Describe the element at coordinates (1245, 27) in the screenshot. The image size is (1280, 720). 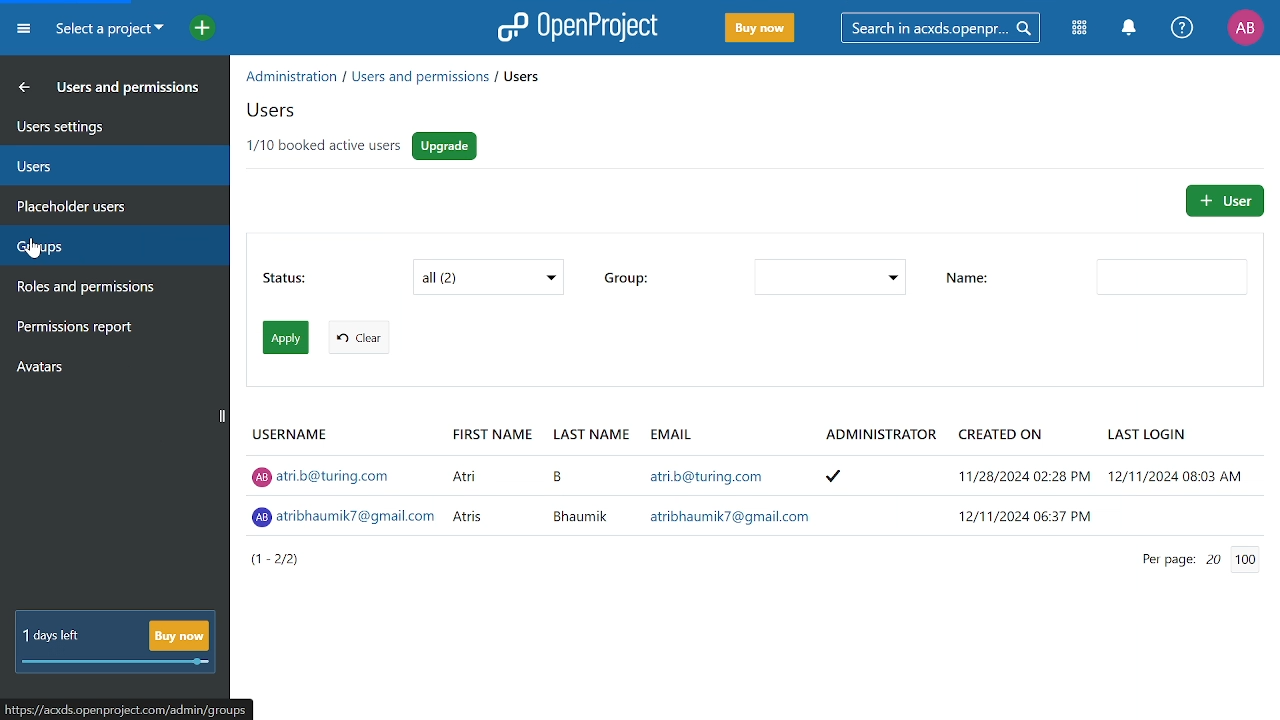
I see `Profile` at that location.